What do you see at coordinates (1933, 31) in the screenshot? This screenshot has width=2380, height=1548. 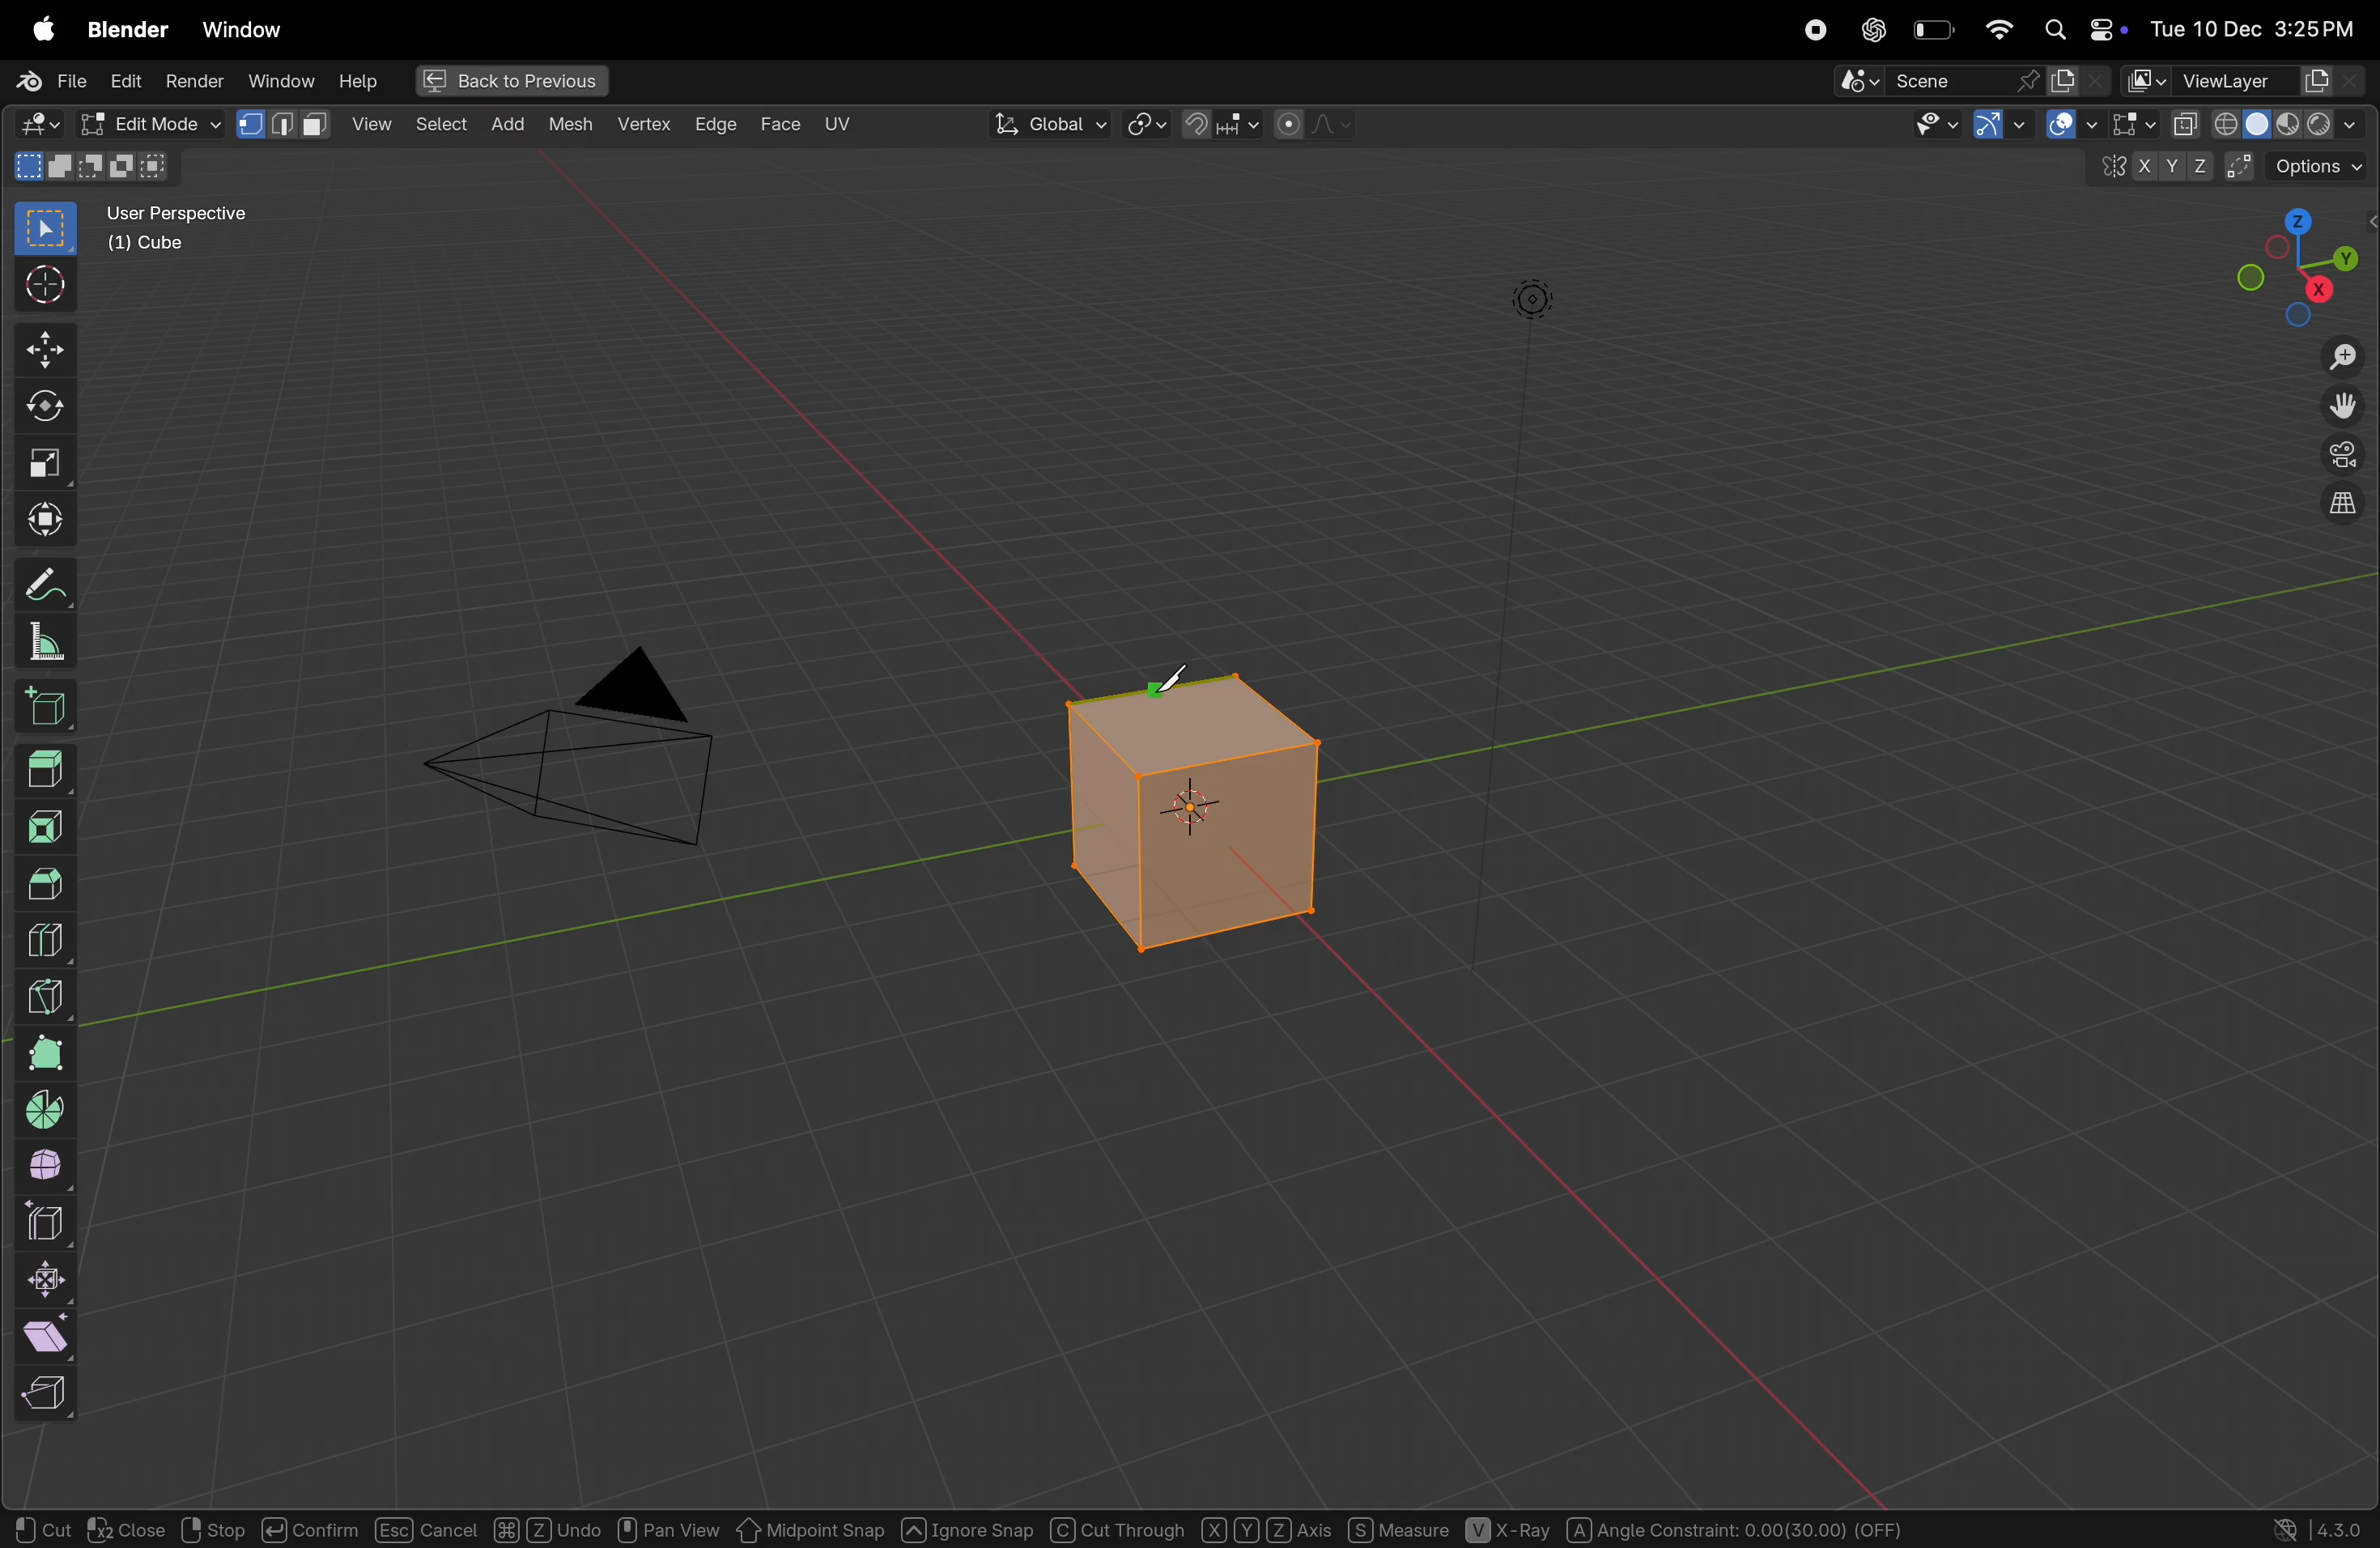 I see `battery` at bounding box center [1933, 31].